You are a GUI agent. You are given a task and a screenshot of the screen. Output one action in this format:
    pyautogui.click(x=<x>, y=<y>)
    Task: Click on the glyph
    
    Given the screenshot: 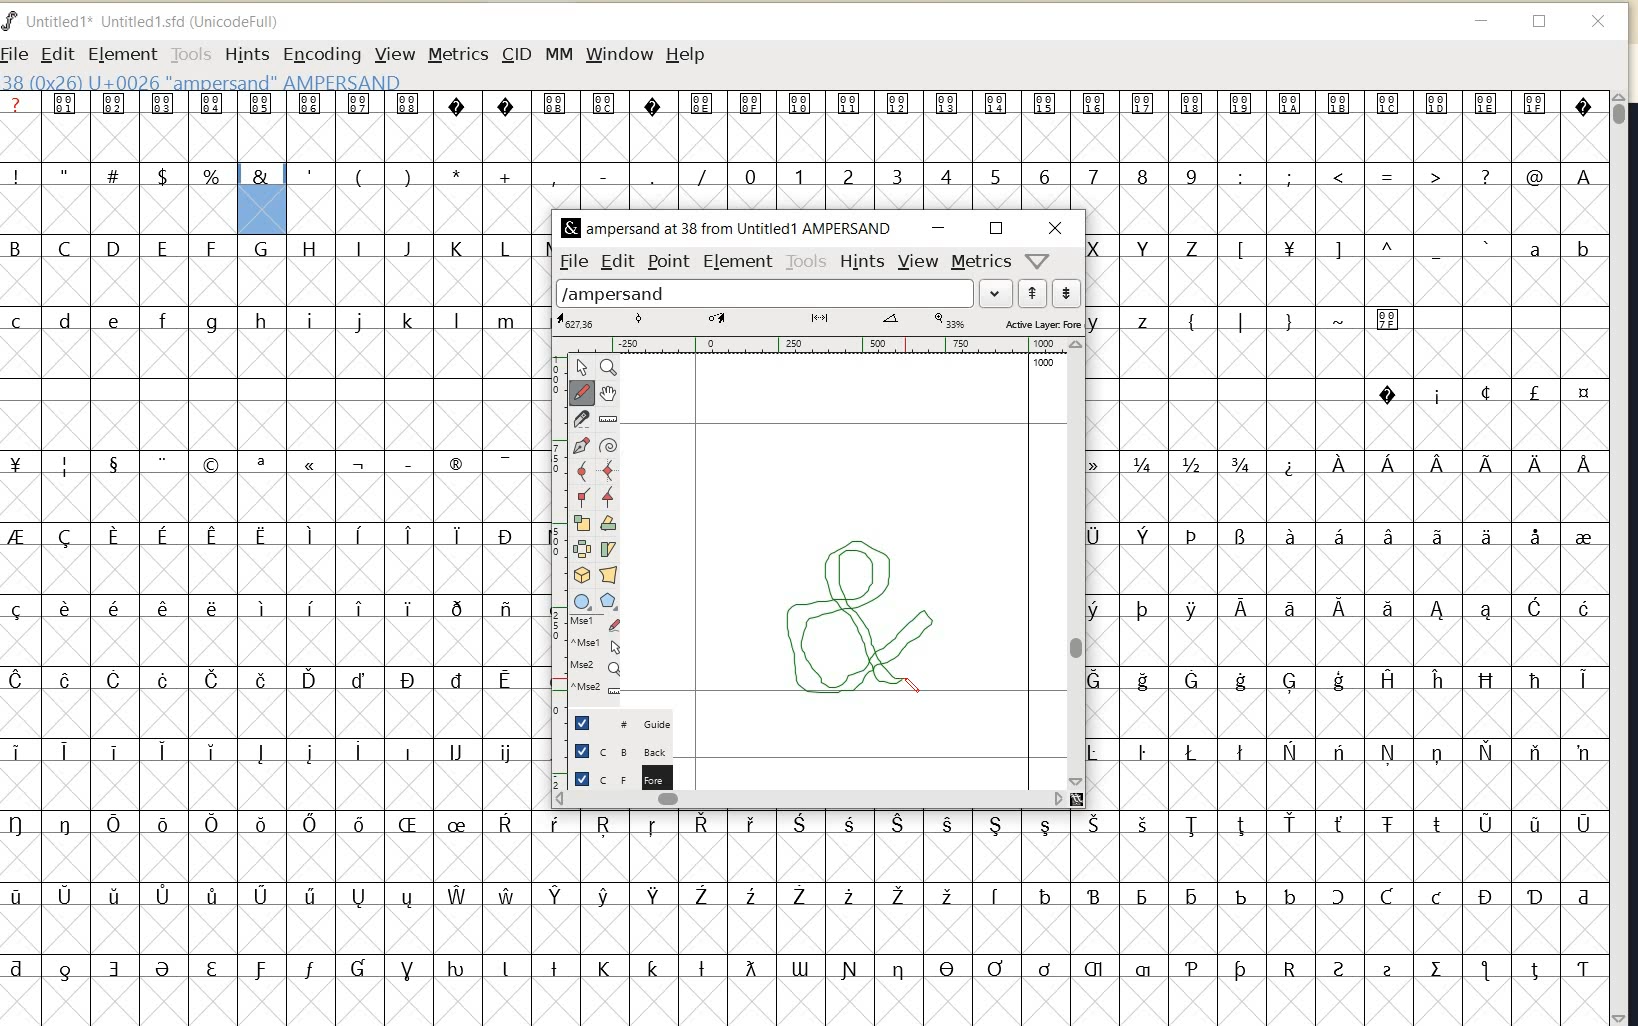 What is the action you would take?
    pyautogui.click(x=263, y=125)
    